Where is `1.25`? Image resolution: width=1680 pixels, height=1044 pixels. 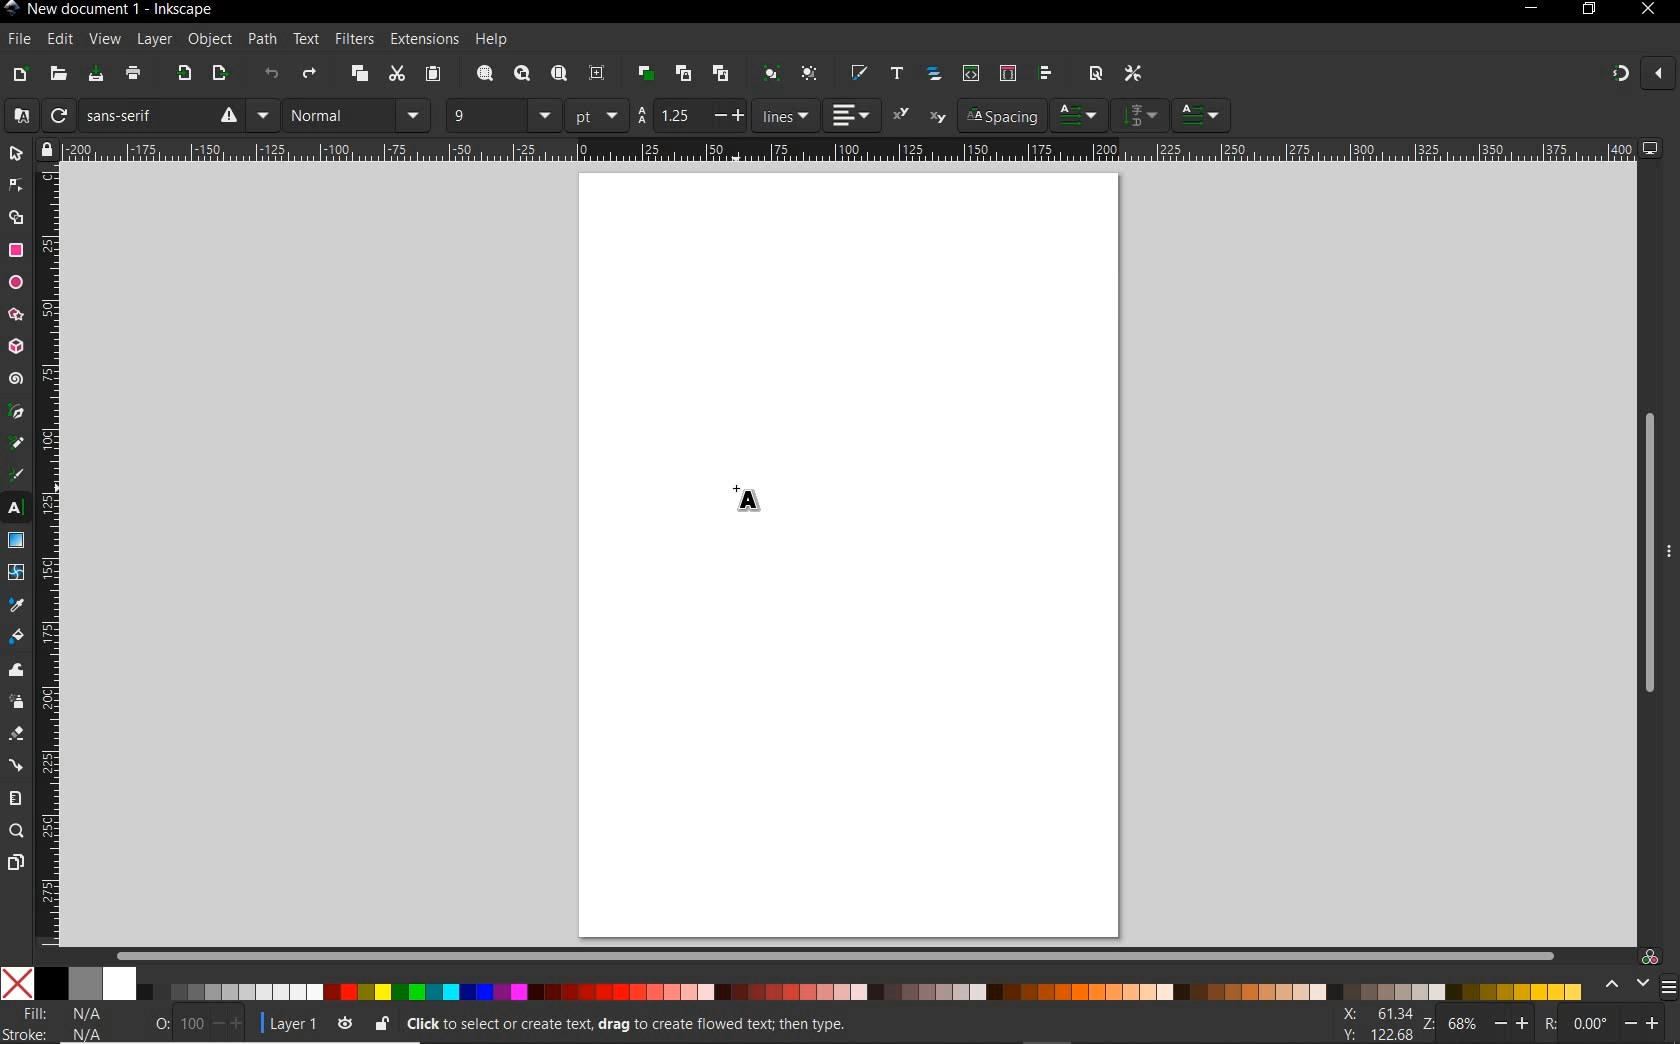 1.25 is located at coordinates (675, 115).